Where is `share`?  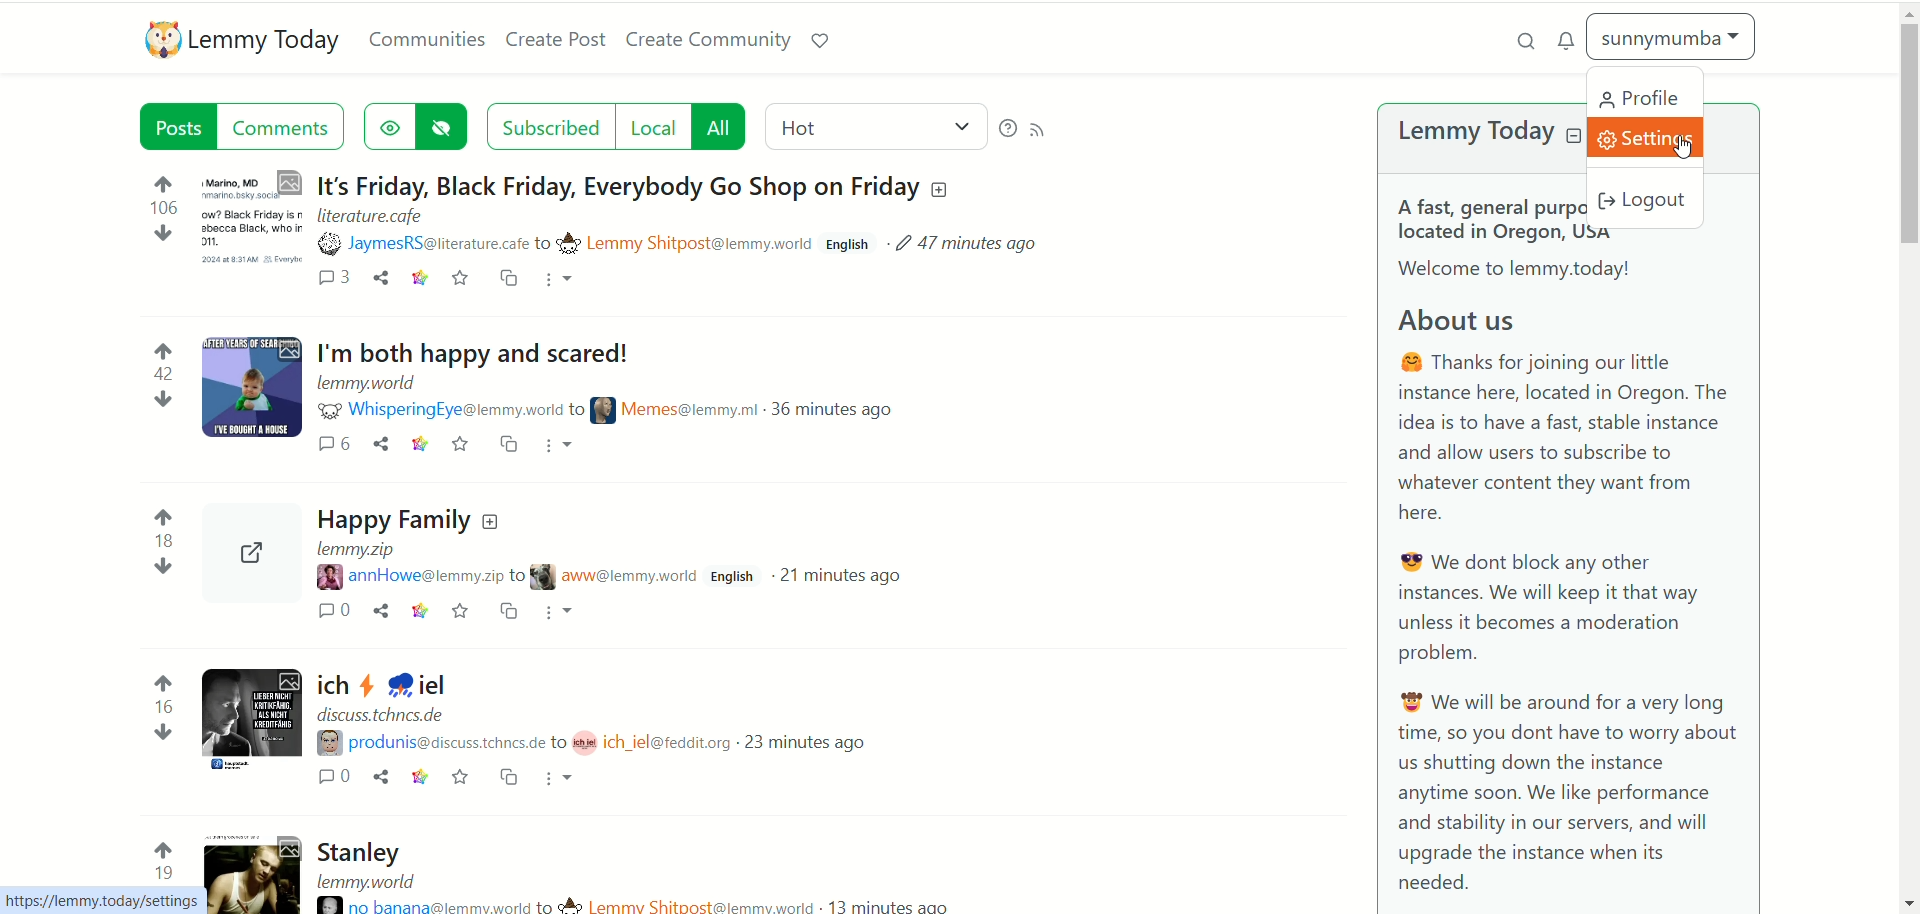
share is located at coordinates (382, 280).